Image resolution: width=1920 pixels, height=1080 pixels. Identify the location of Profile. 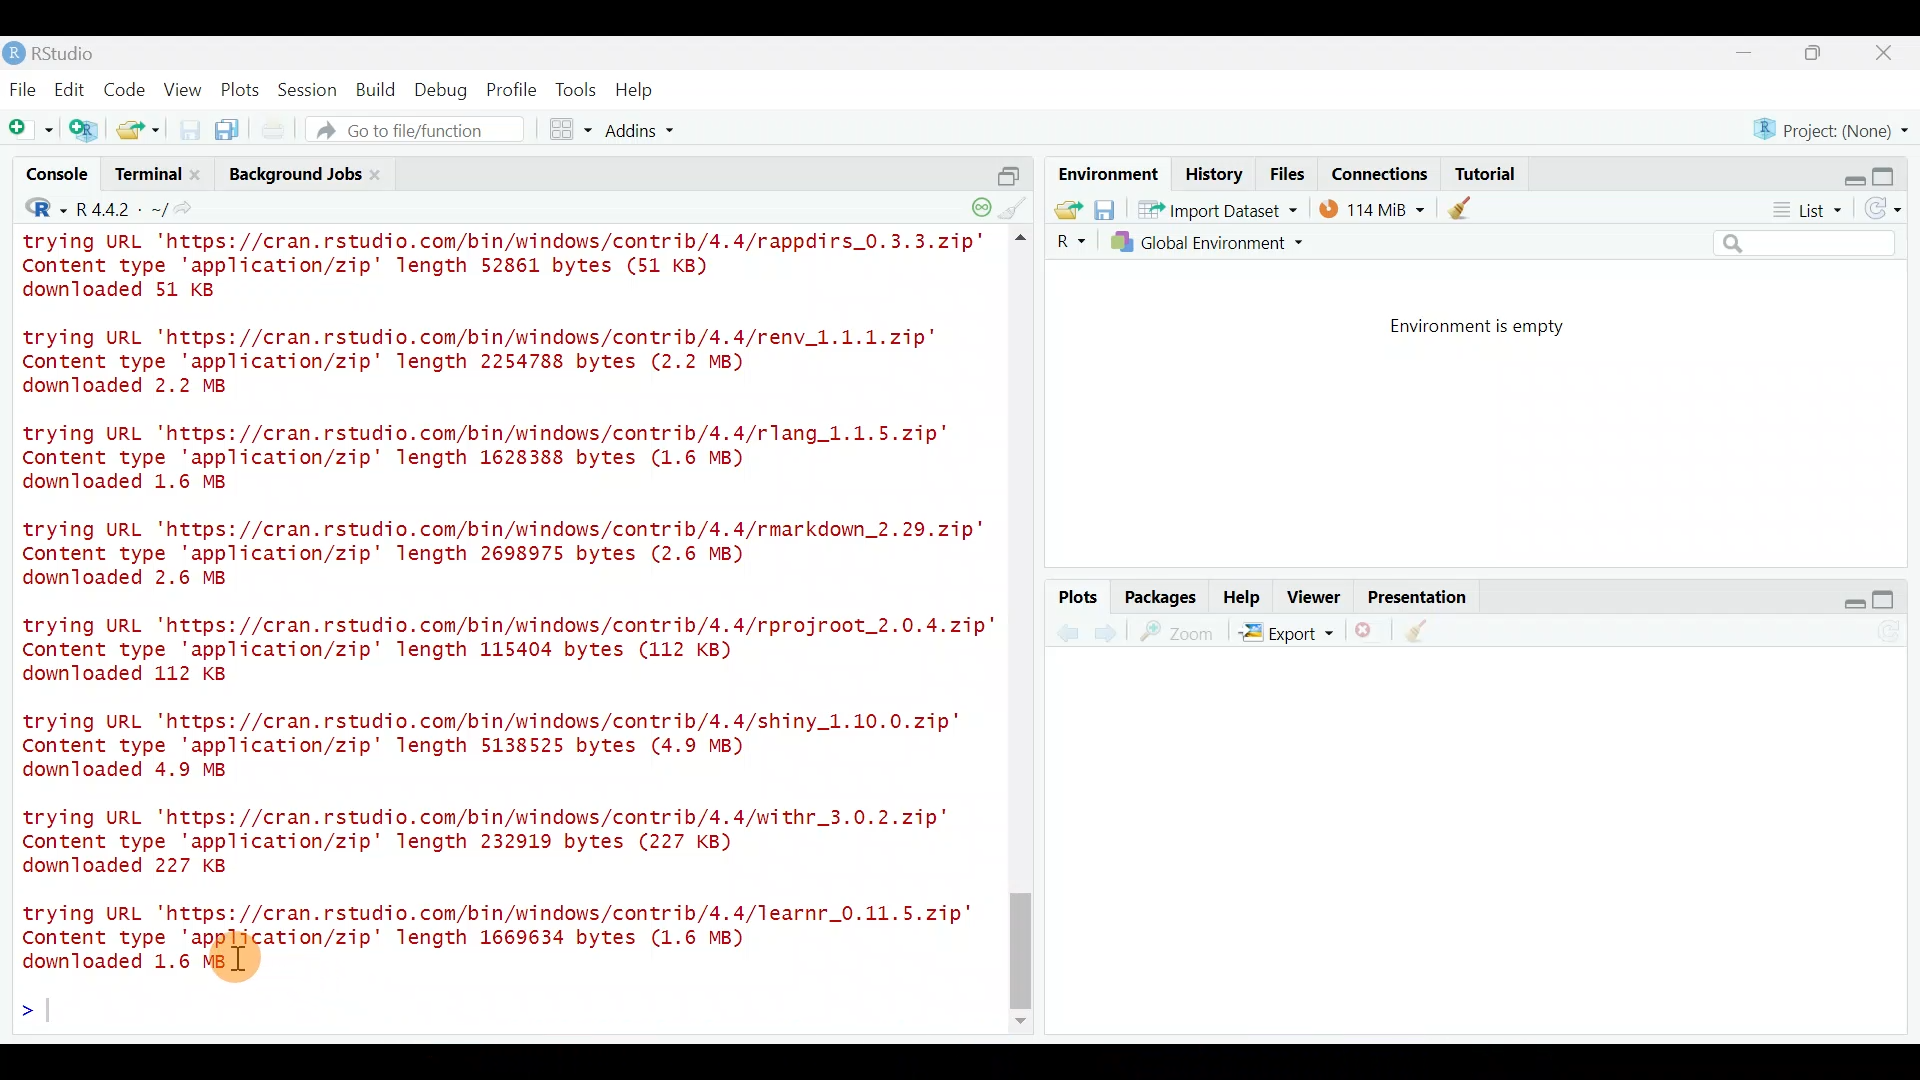
(511, 88).